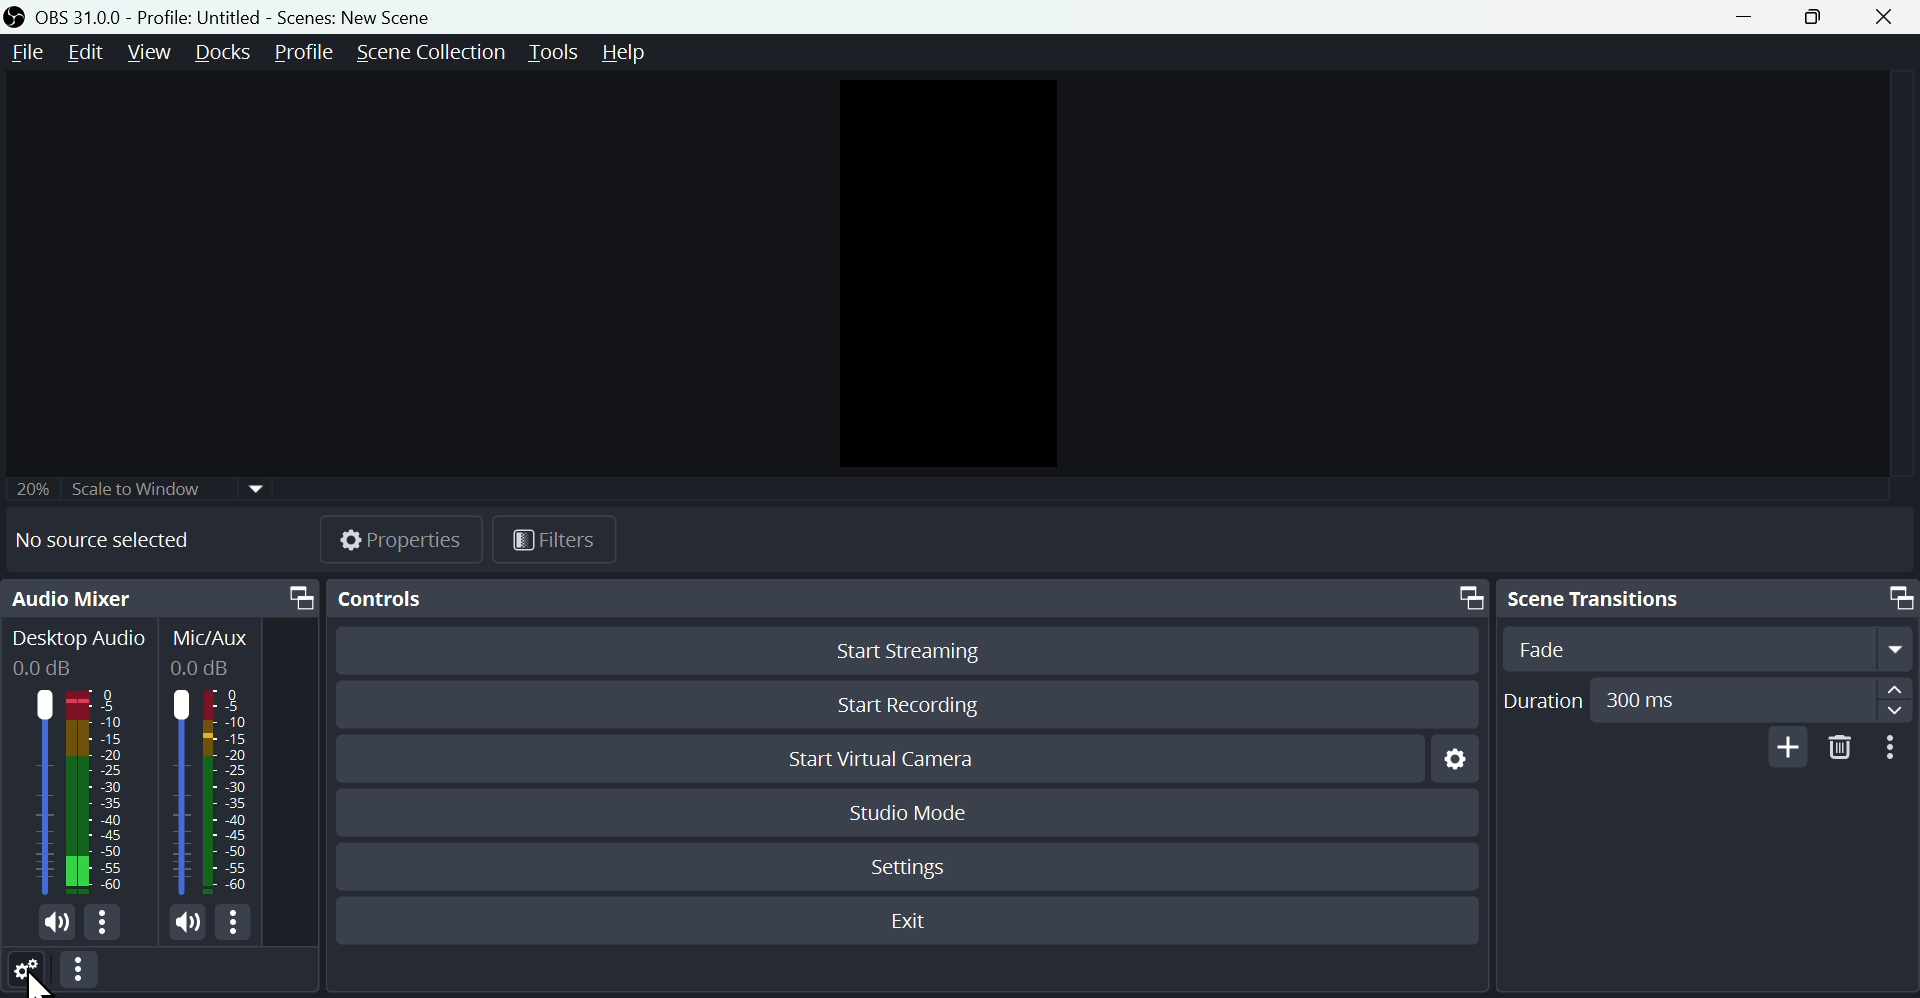 Image resolution: width=1920 pixels, height=998 pixels. Describe the element at coordinates (251, 16) in the screenshot. I see `OBS 31.0 .0 profile: untitled Scene: New scene` at that location.